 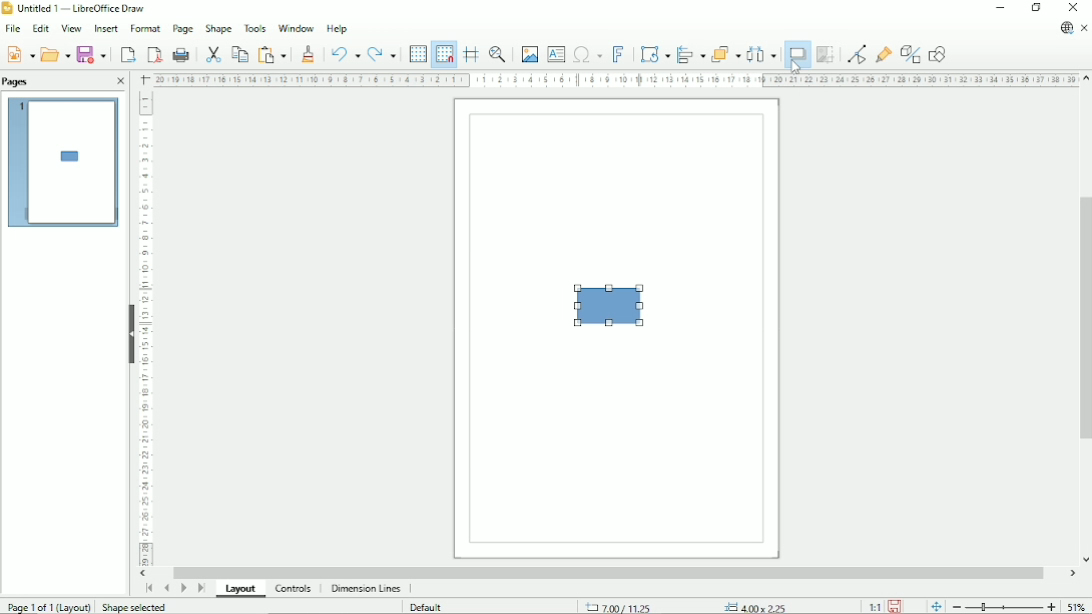 What do you see at coordinates (1074, 8) in the screenshot?
I see `Close` at bounding box center [1074, 8].